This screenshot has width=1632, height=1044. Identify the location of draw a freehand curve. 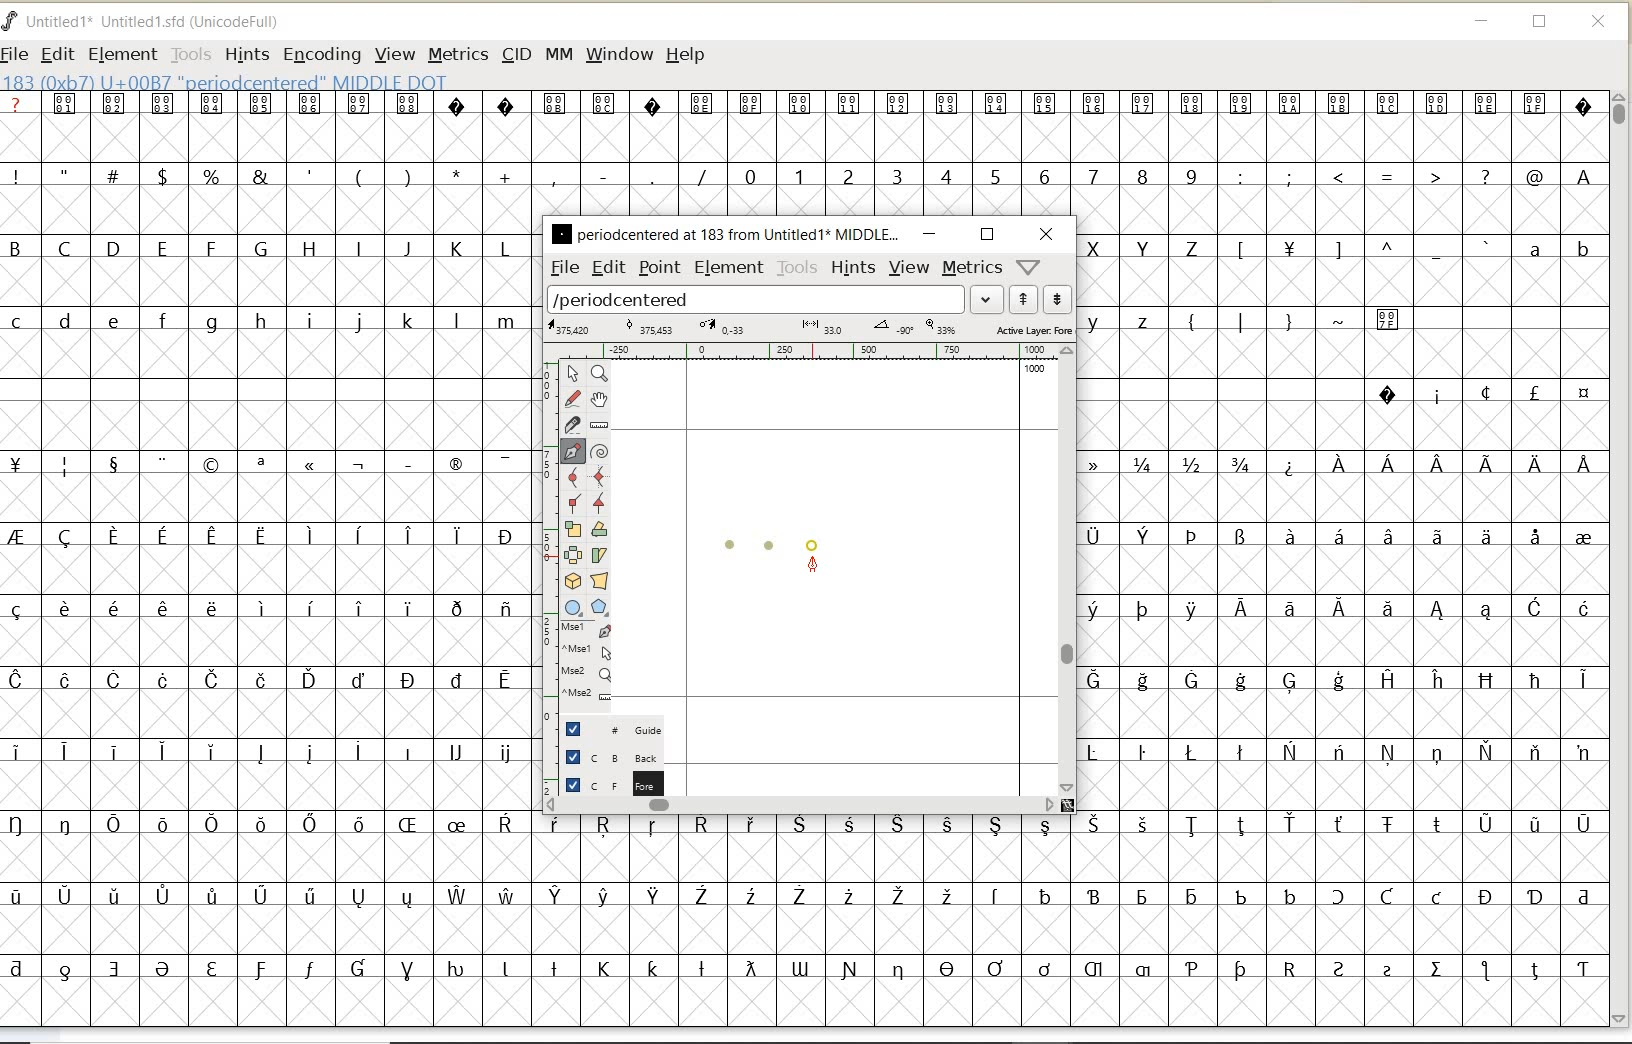
(572, 396).